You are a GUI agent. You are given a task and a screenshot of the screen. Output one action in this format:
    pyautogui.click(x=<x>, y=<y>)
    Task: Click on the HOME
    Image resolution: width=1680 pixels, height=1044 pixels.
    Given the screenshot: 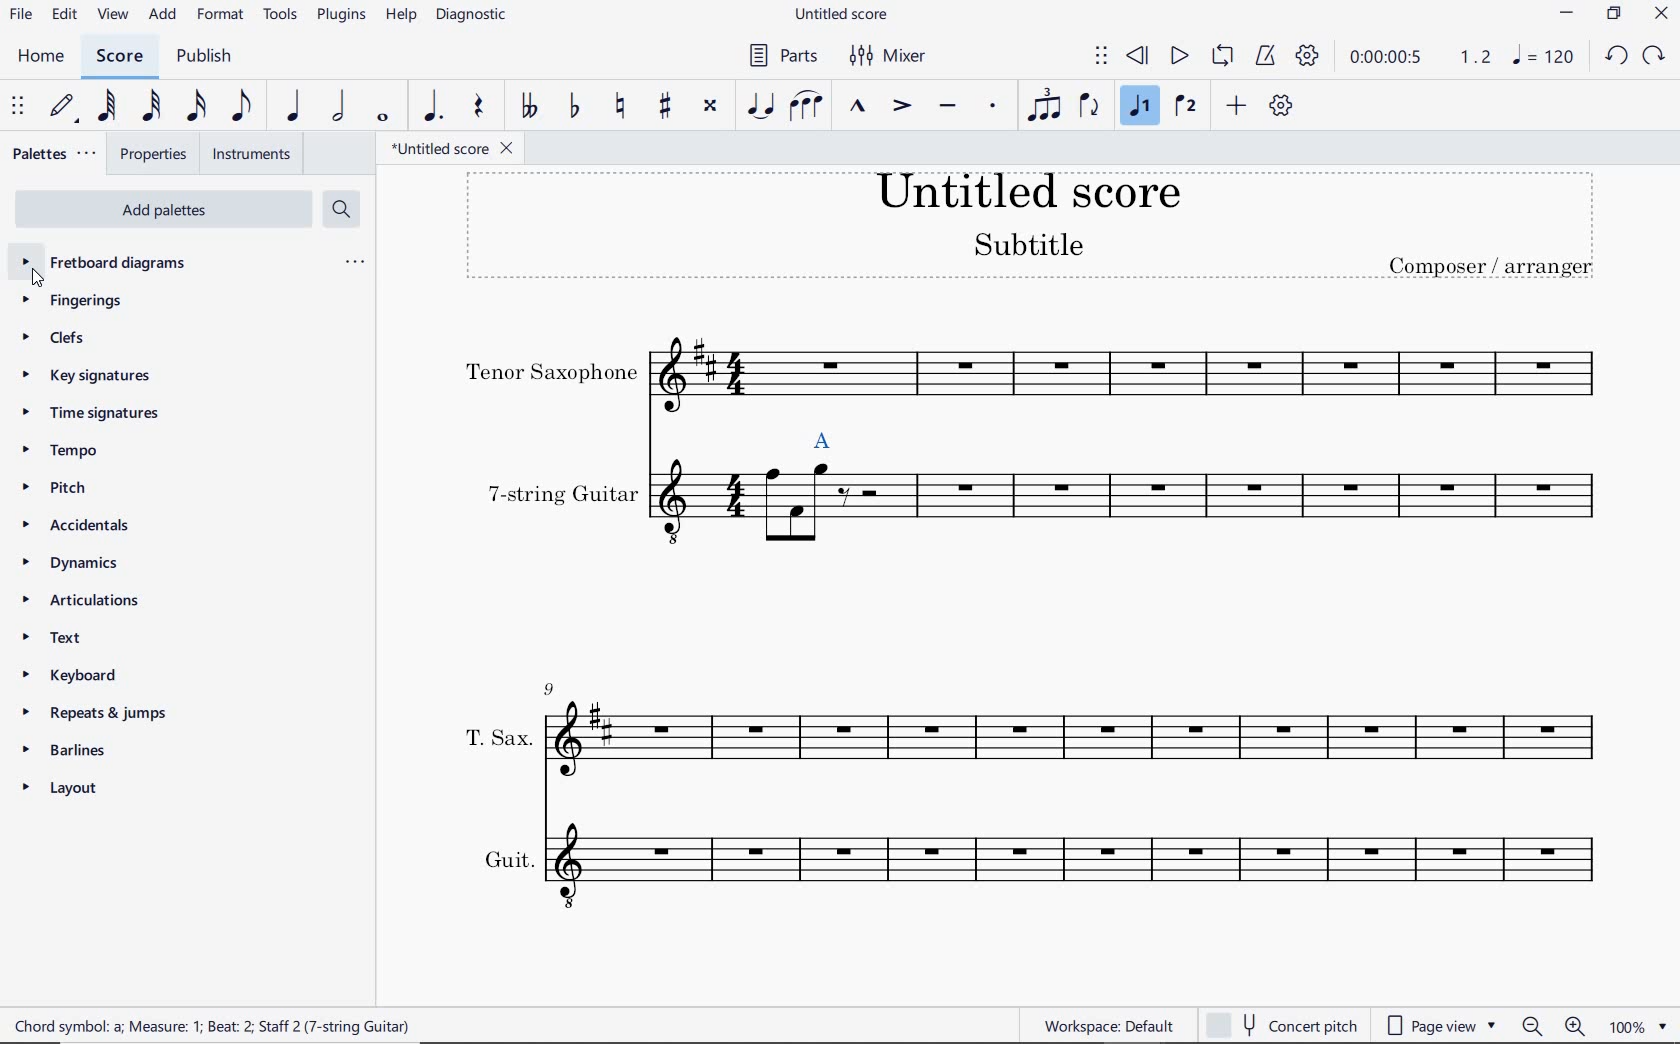 What is the action you would take?
    pyautogui.click(x=42, y=57)
    